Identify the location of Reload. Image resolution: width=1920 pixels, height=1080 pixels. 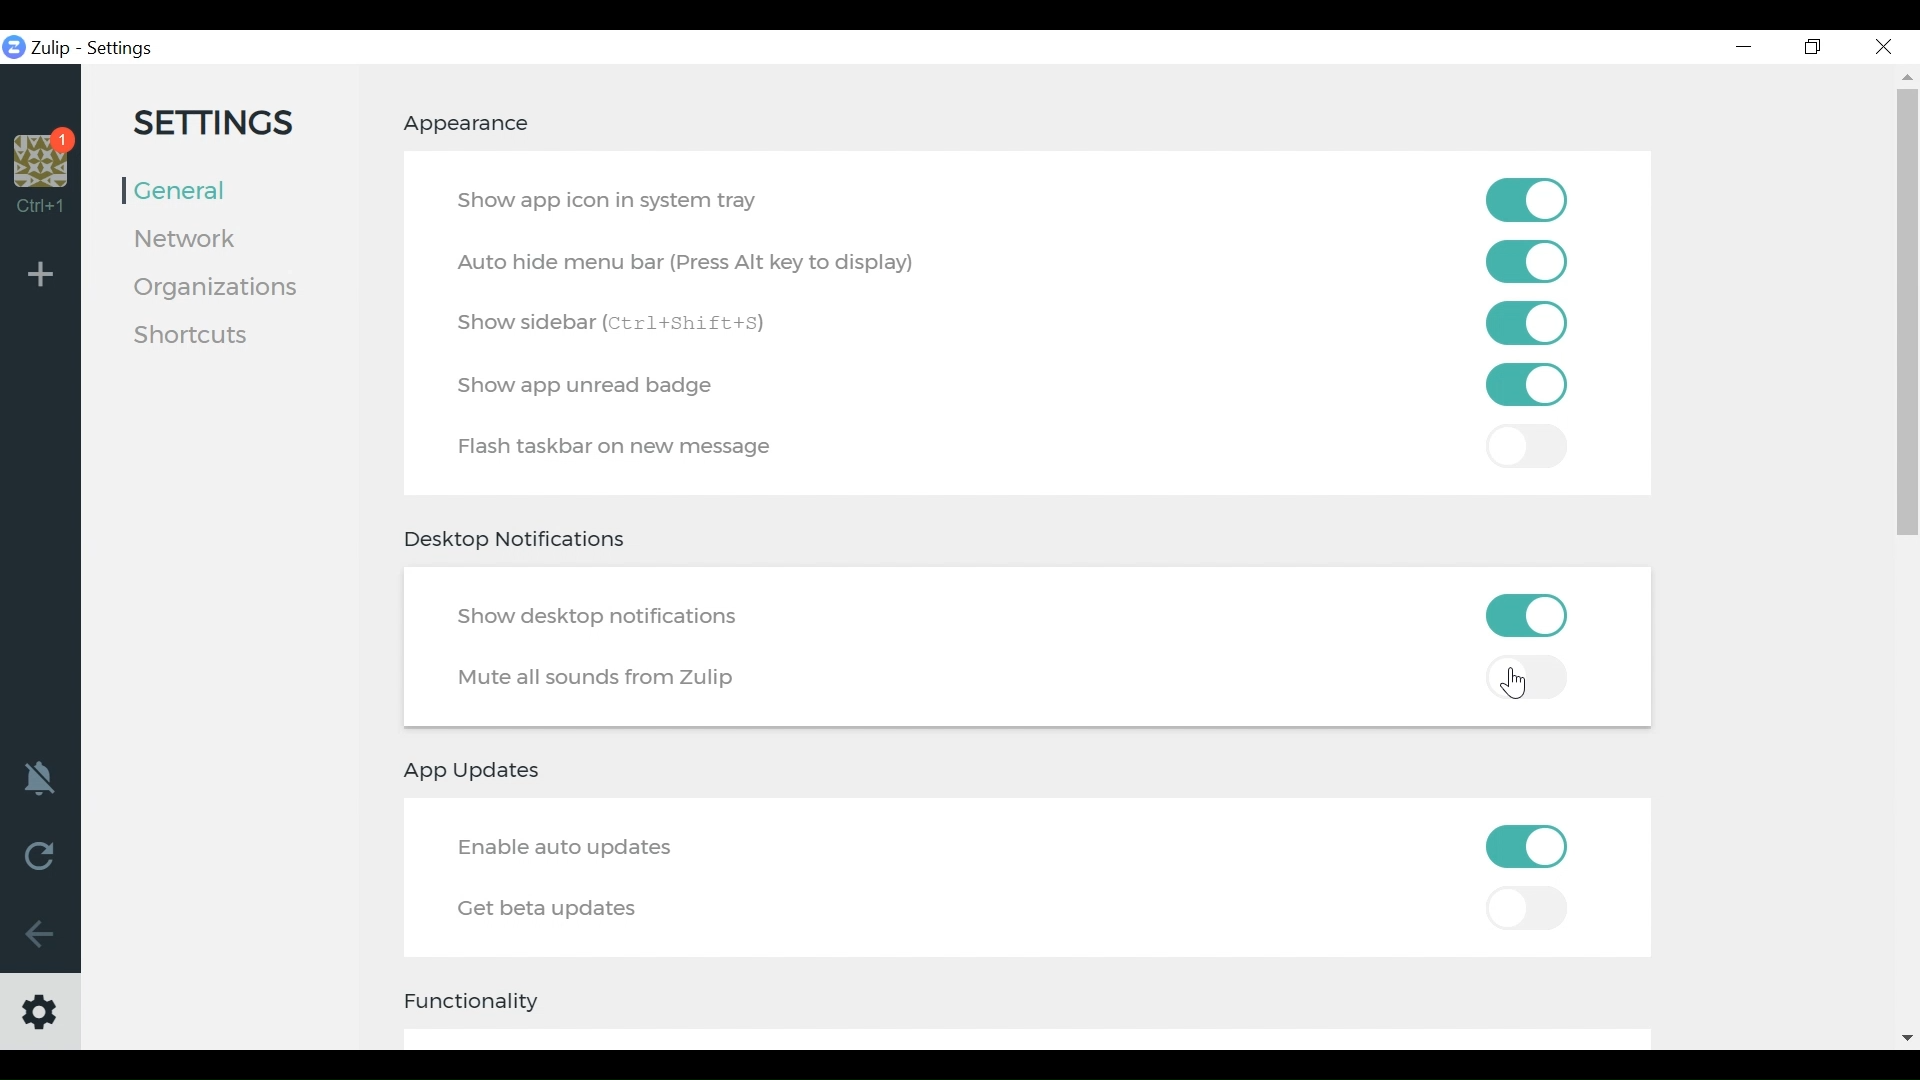
(39, 854).